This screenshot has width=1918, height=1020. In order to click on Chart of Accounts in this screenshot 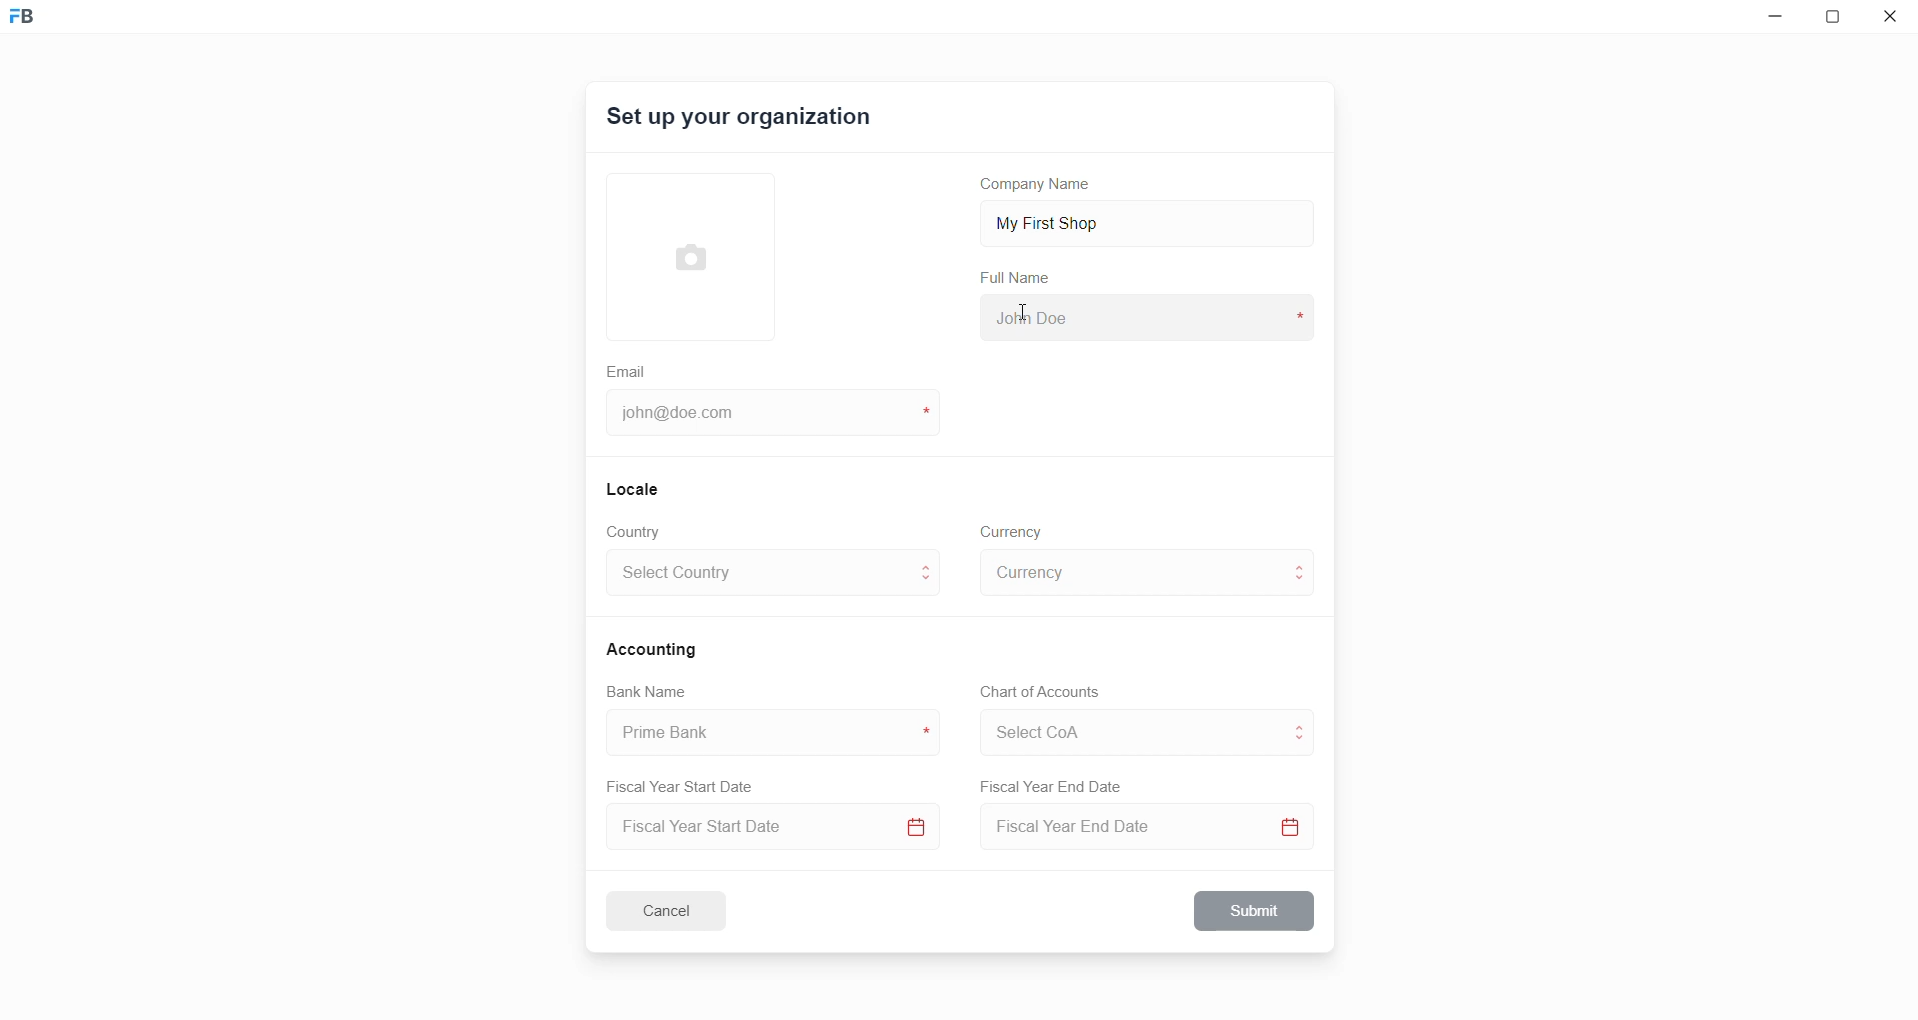, I will do `click(1034, 692)`.